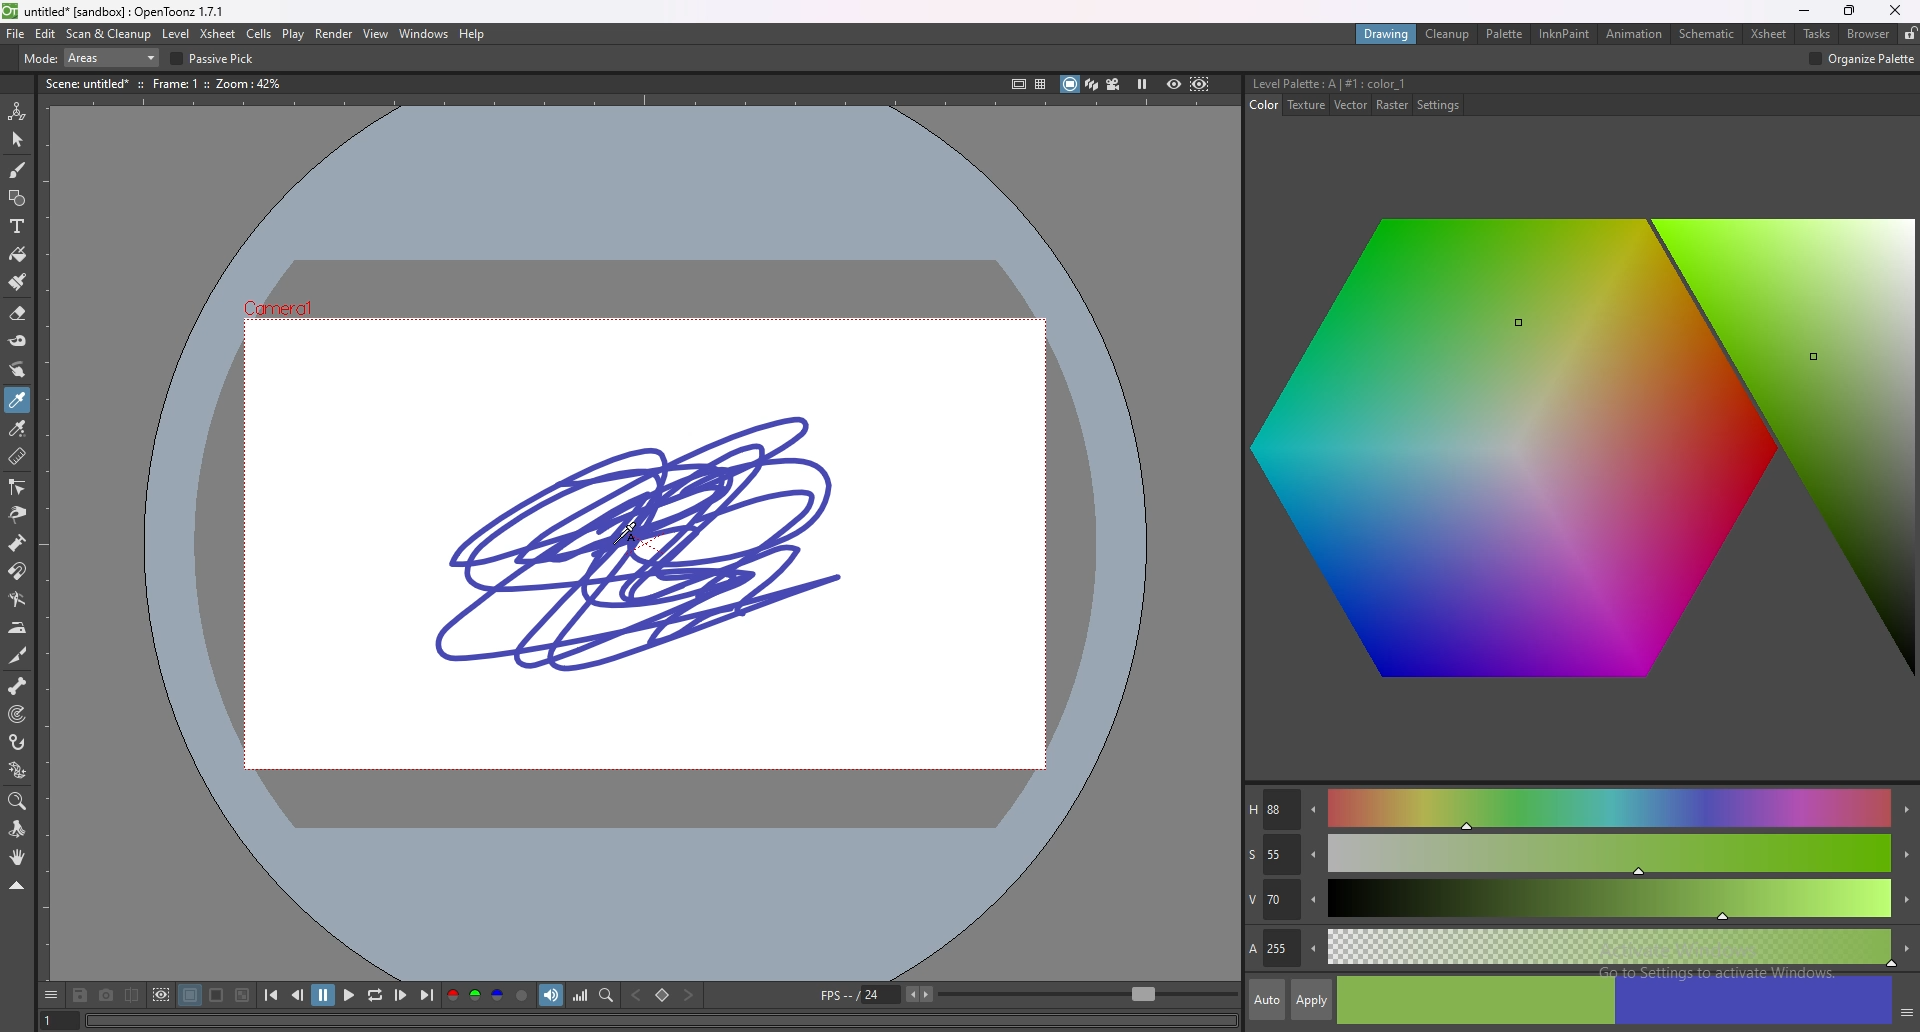 The width and height of the screenshot is (1920, 1032). What do you see at coordinates (161, 994) in the screenshot?
I see `define sub camera` at bounding box center [161, 994].